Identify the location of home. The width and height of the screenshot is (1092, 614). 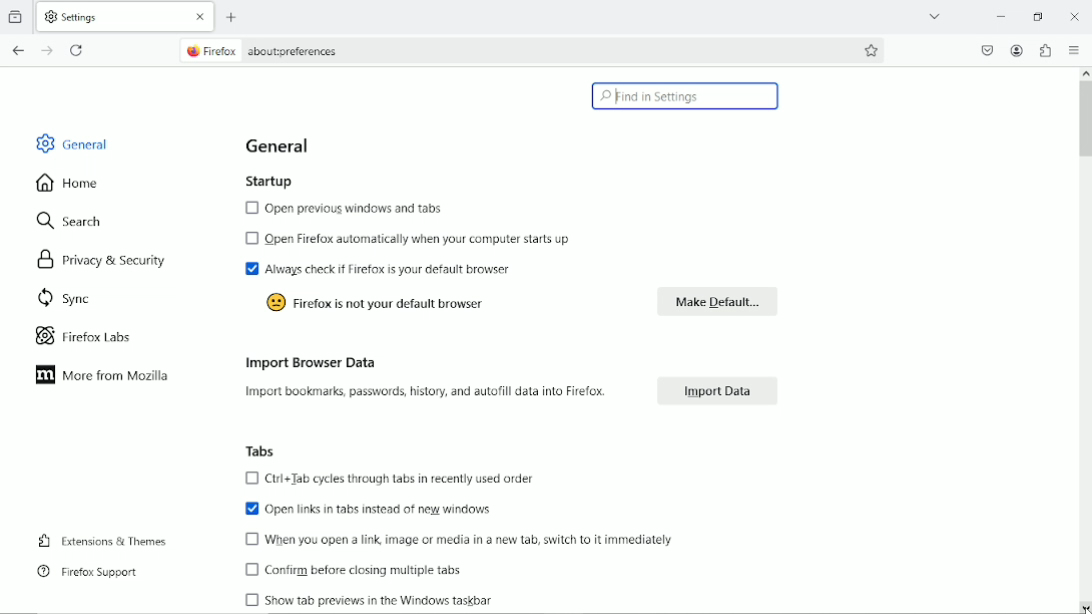
(66, 183).